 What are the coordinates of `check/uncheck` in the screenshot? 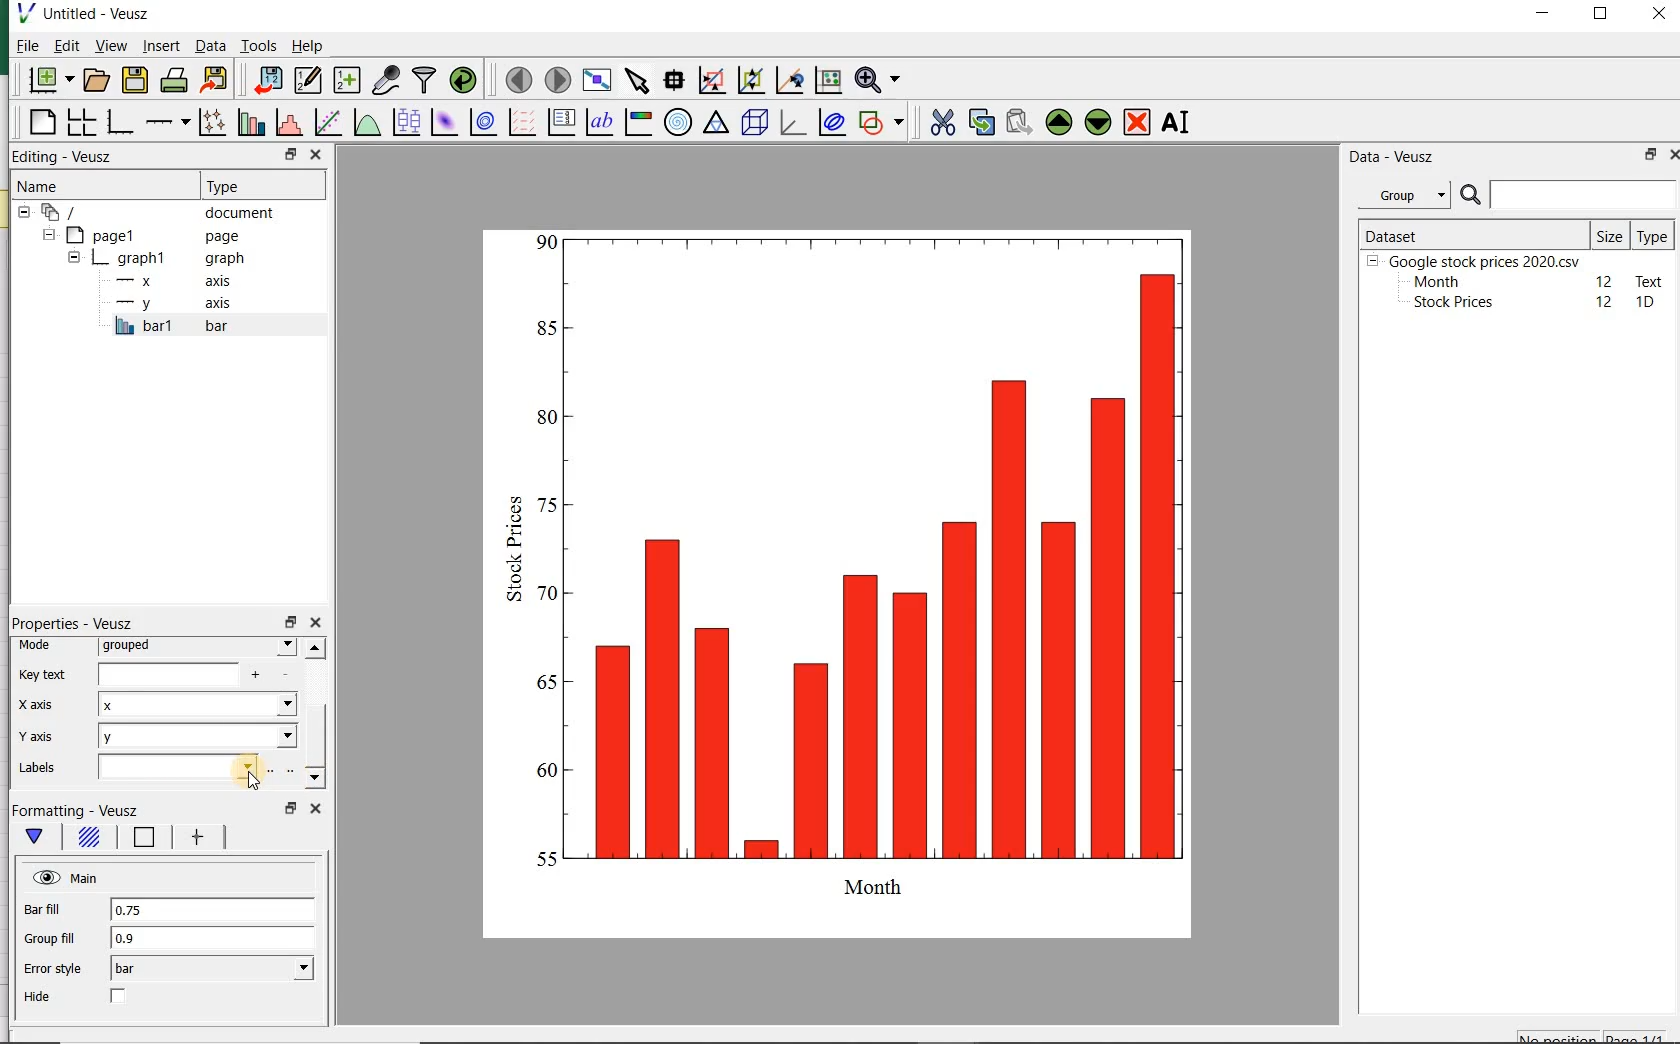 It's located at (120, 997).